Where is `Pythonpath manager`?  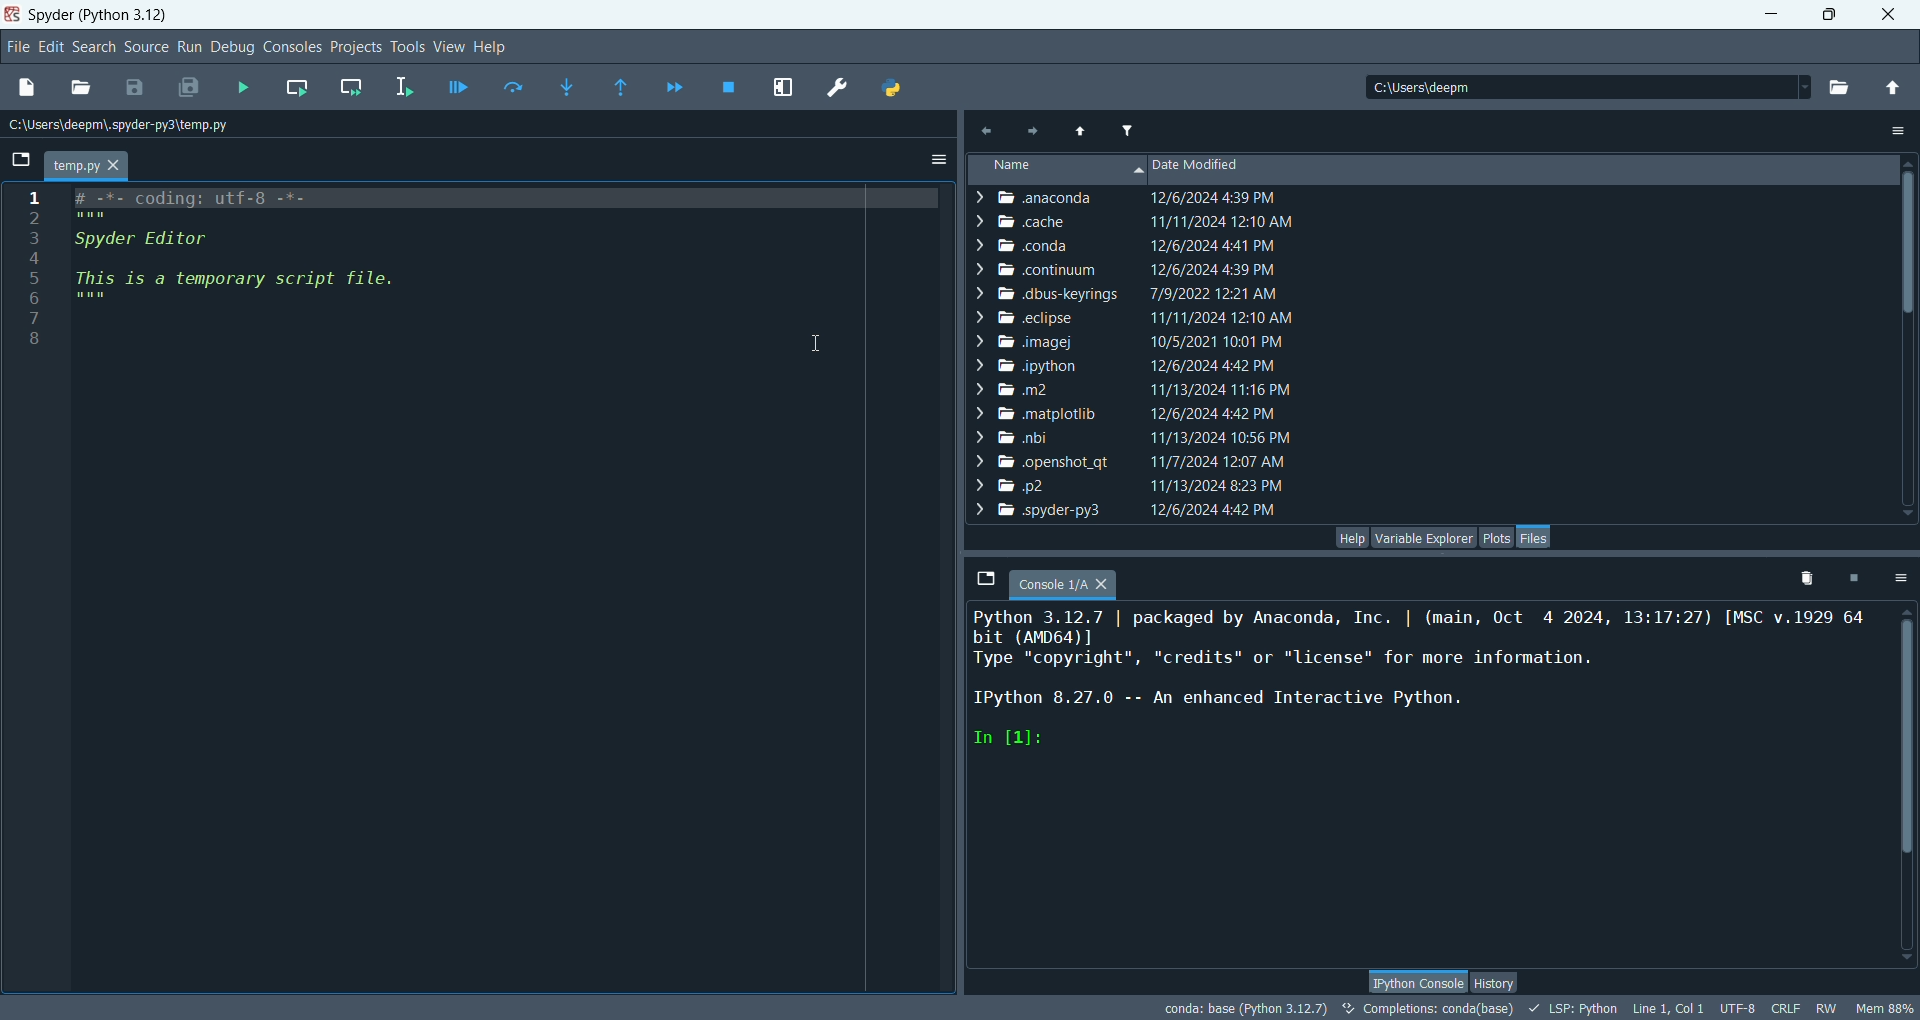
Pythonpath manager is located at coordinates (893, 88).